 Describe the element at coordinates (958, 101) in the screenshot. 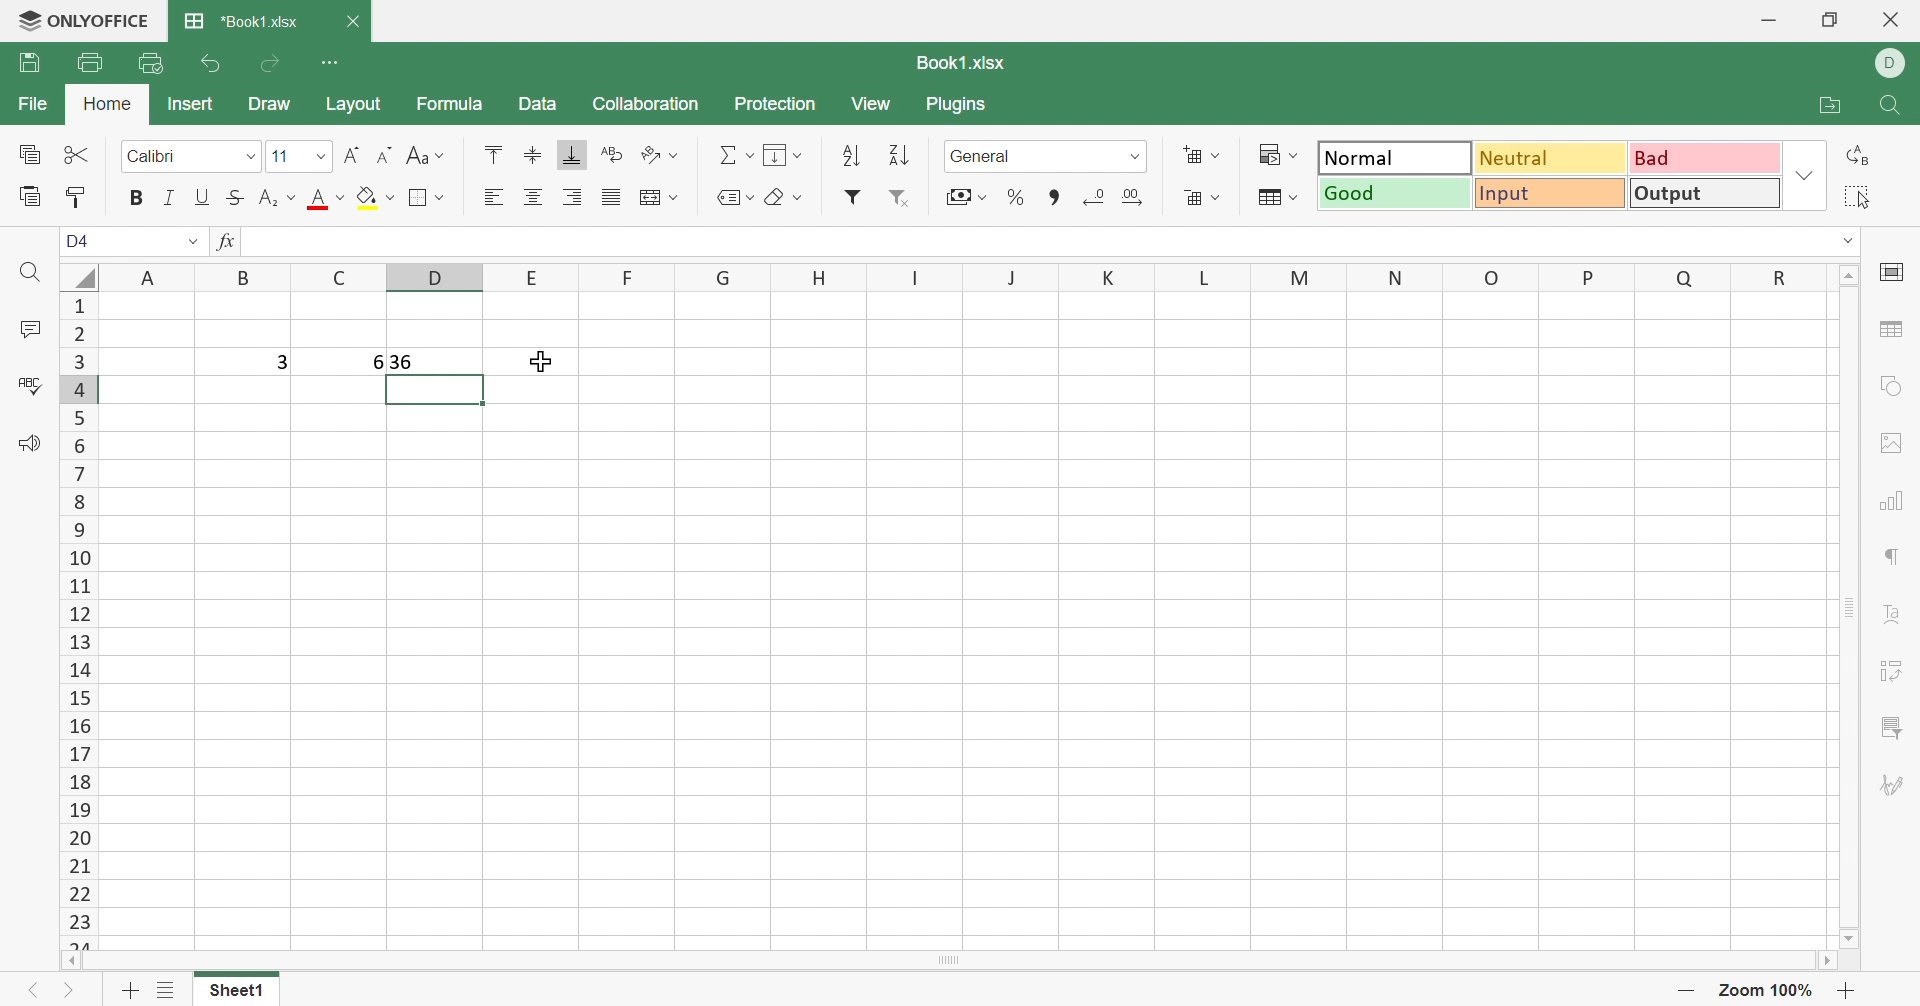

I see `Plugins` at that location.